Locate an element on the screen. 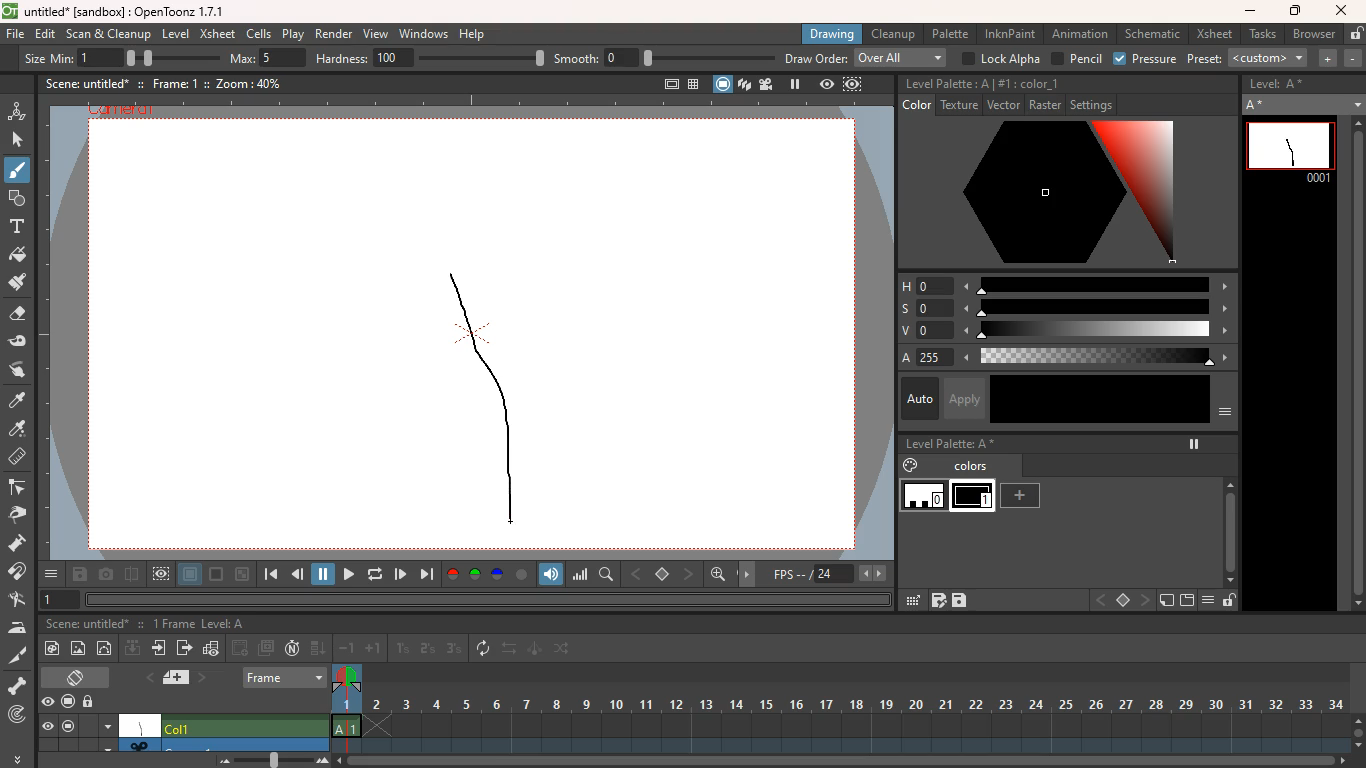  untitled [sandbox] : OpenToonz 1.7.1 is located at coordinates (112, 11).